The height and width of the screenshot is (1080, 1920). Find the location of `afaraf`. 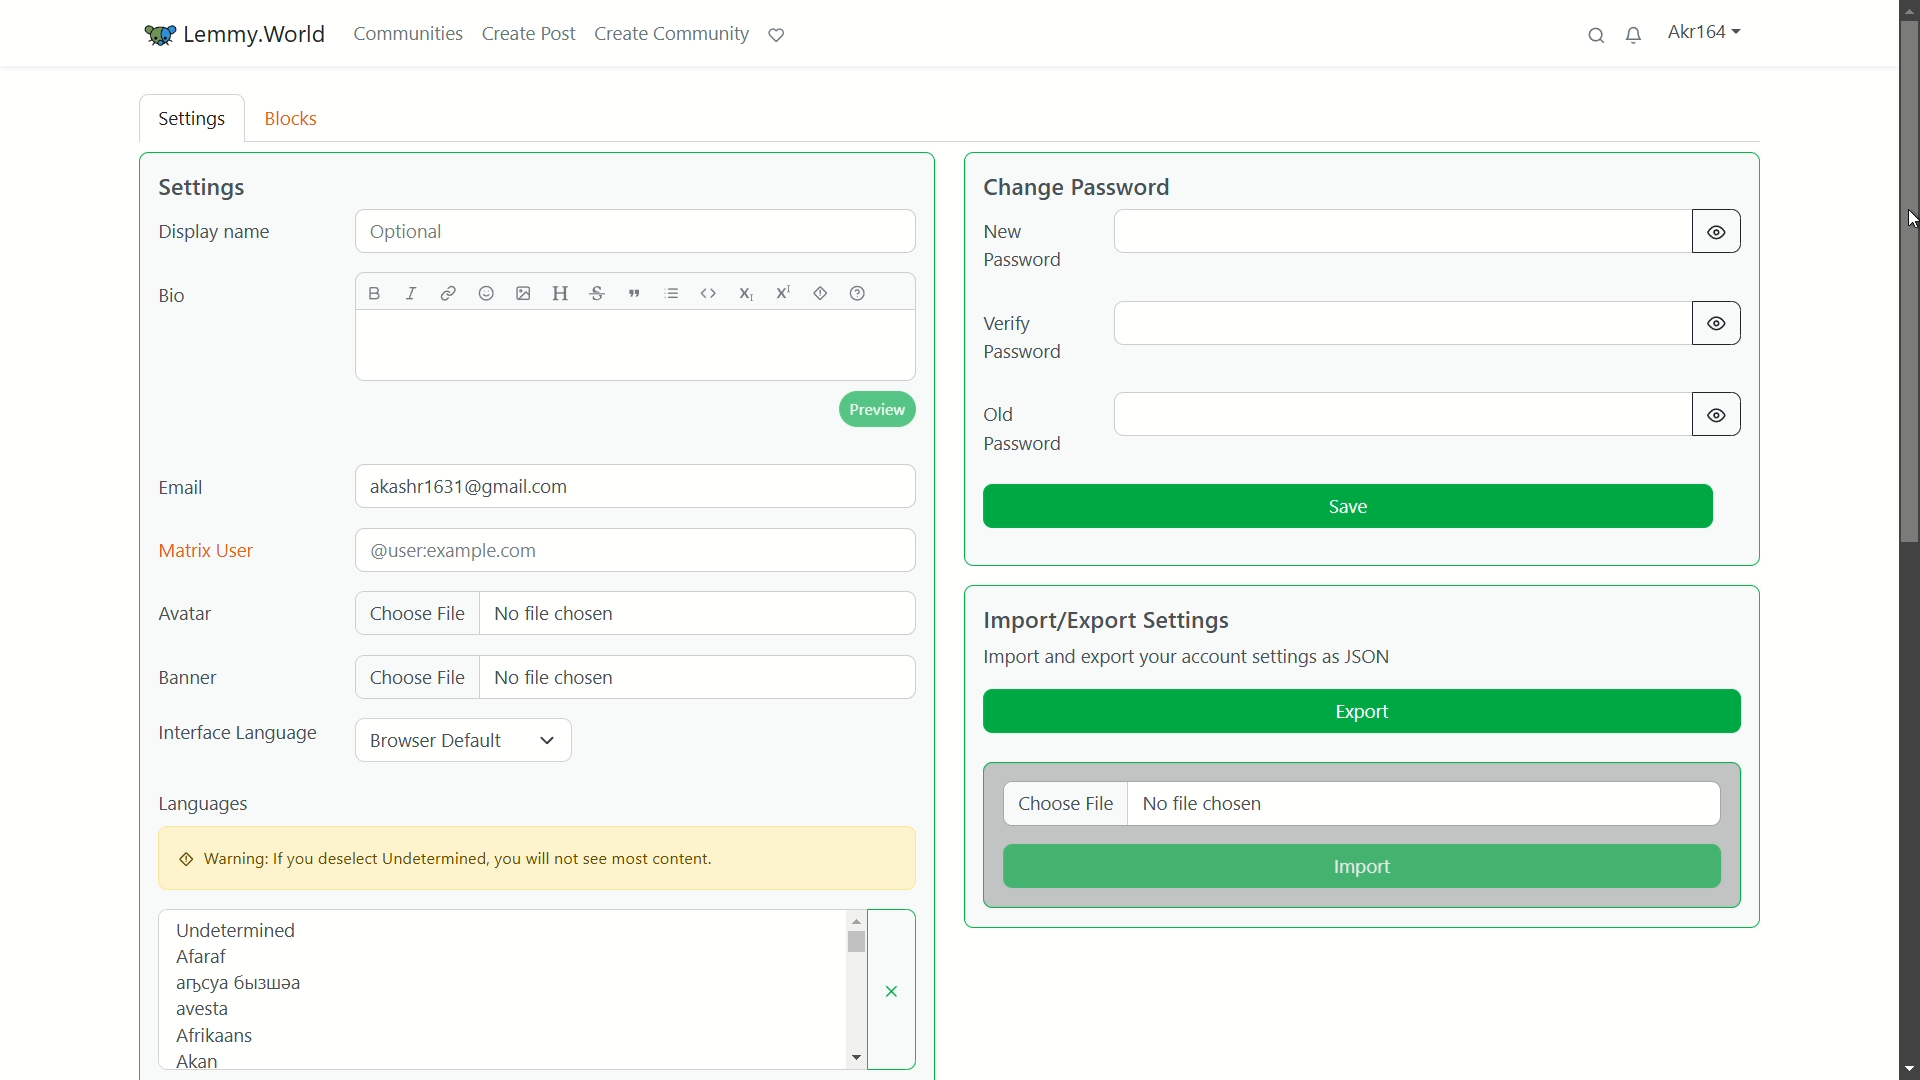

afaraf is located at coordinates (201, 957).